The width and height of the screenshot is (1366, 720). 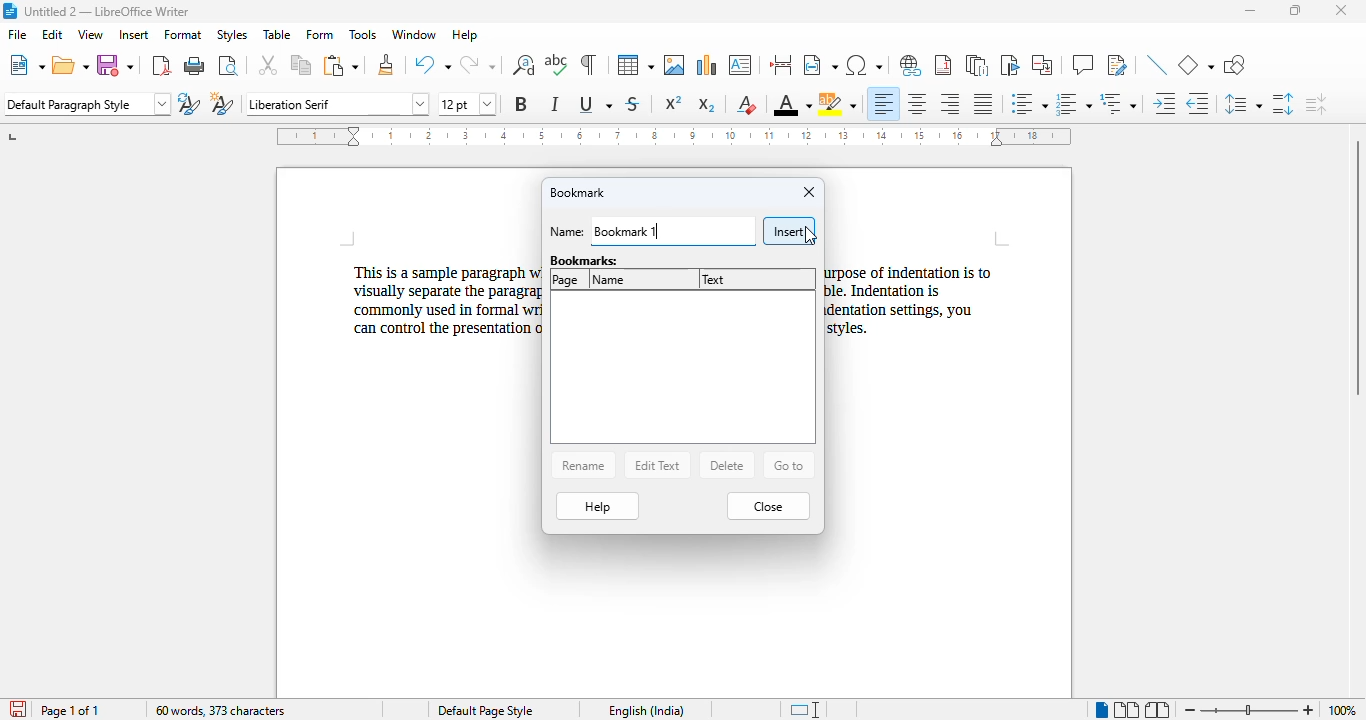 I want to click on help, so click(x=465, y=35).